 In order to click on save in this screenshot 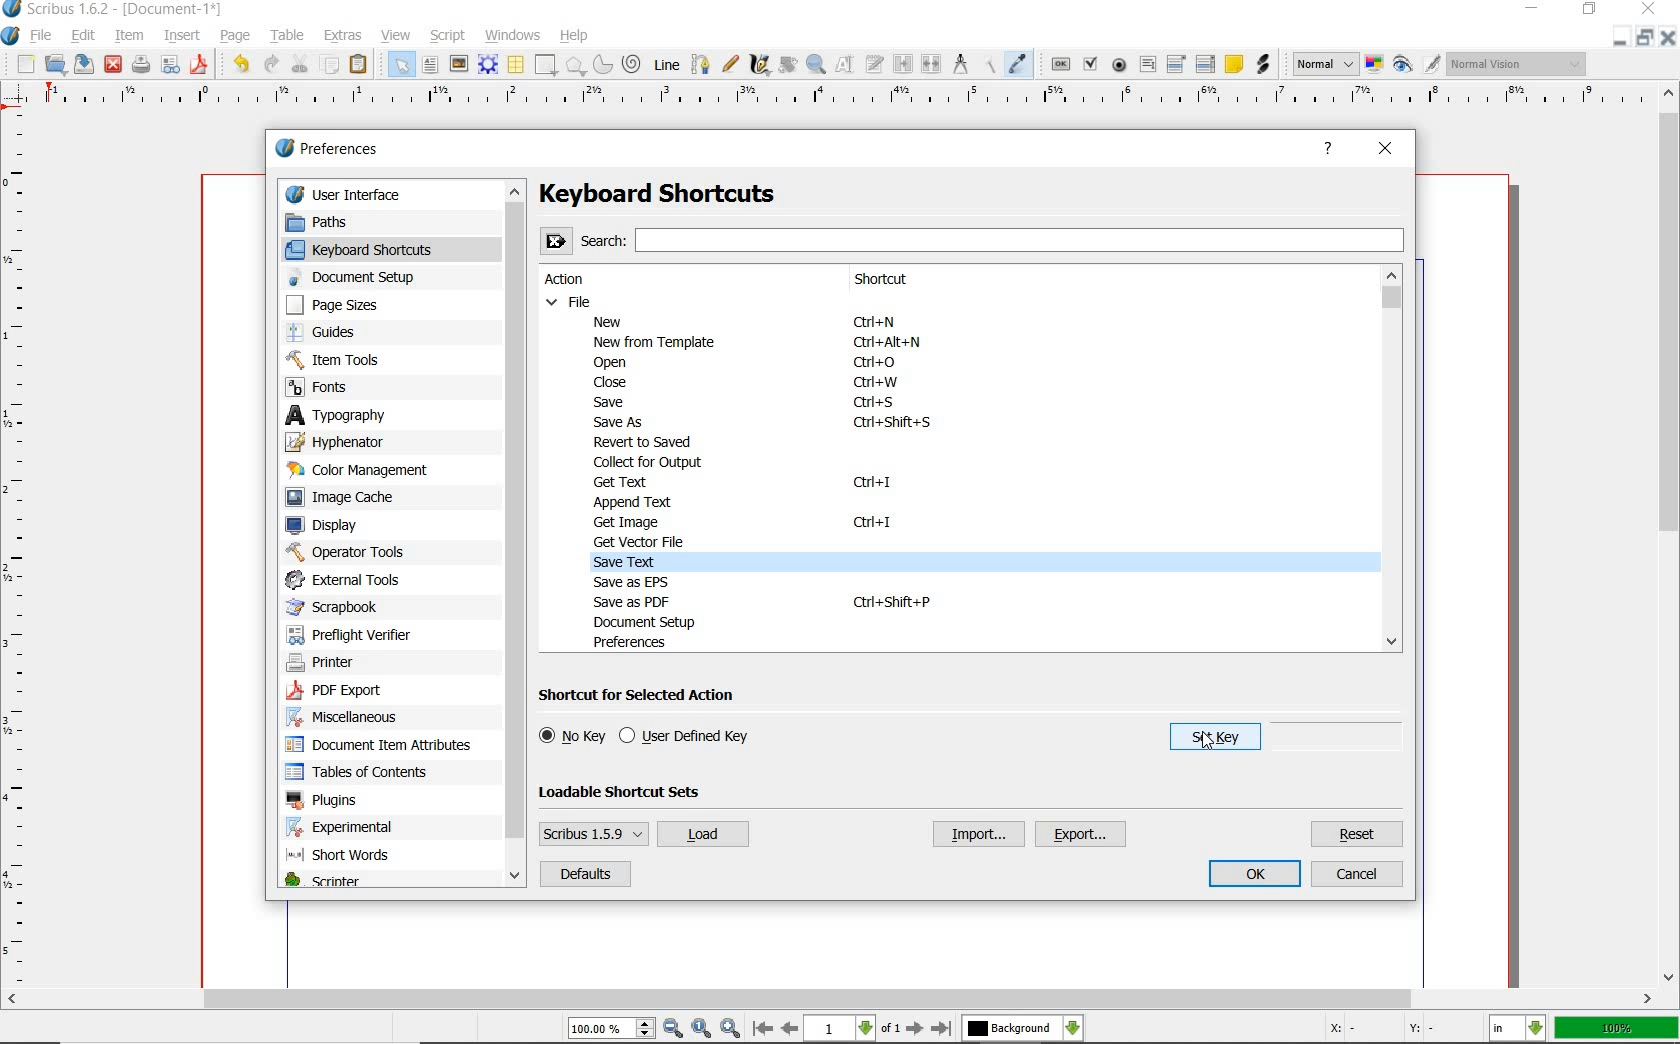, I will do `click(81, 64)`.